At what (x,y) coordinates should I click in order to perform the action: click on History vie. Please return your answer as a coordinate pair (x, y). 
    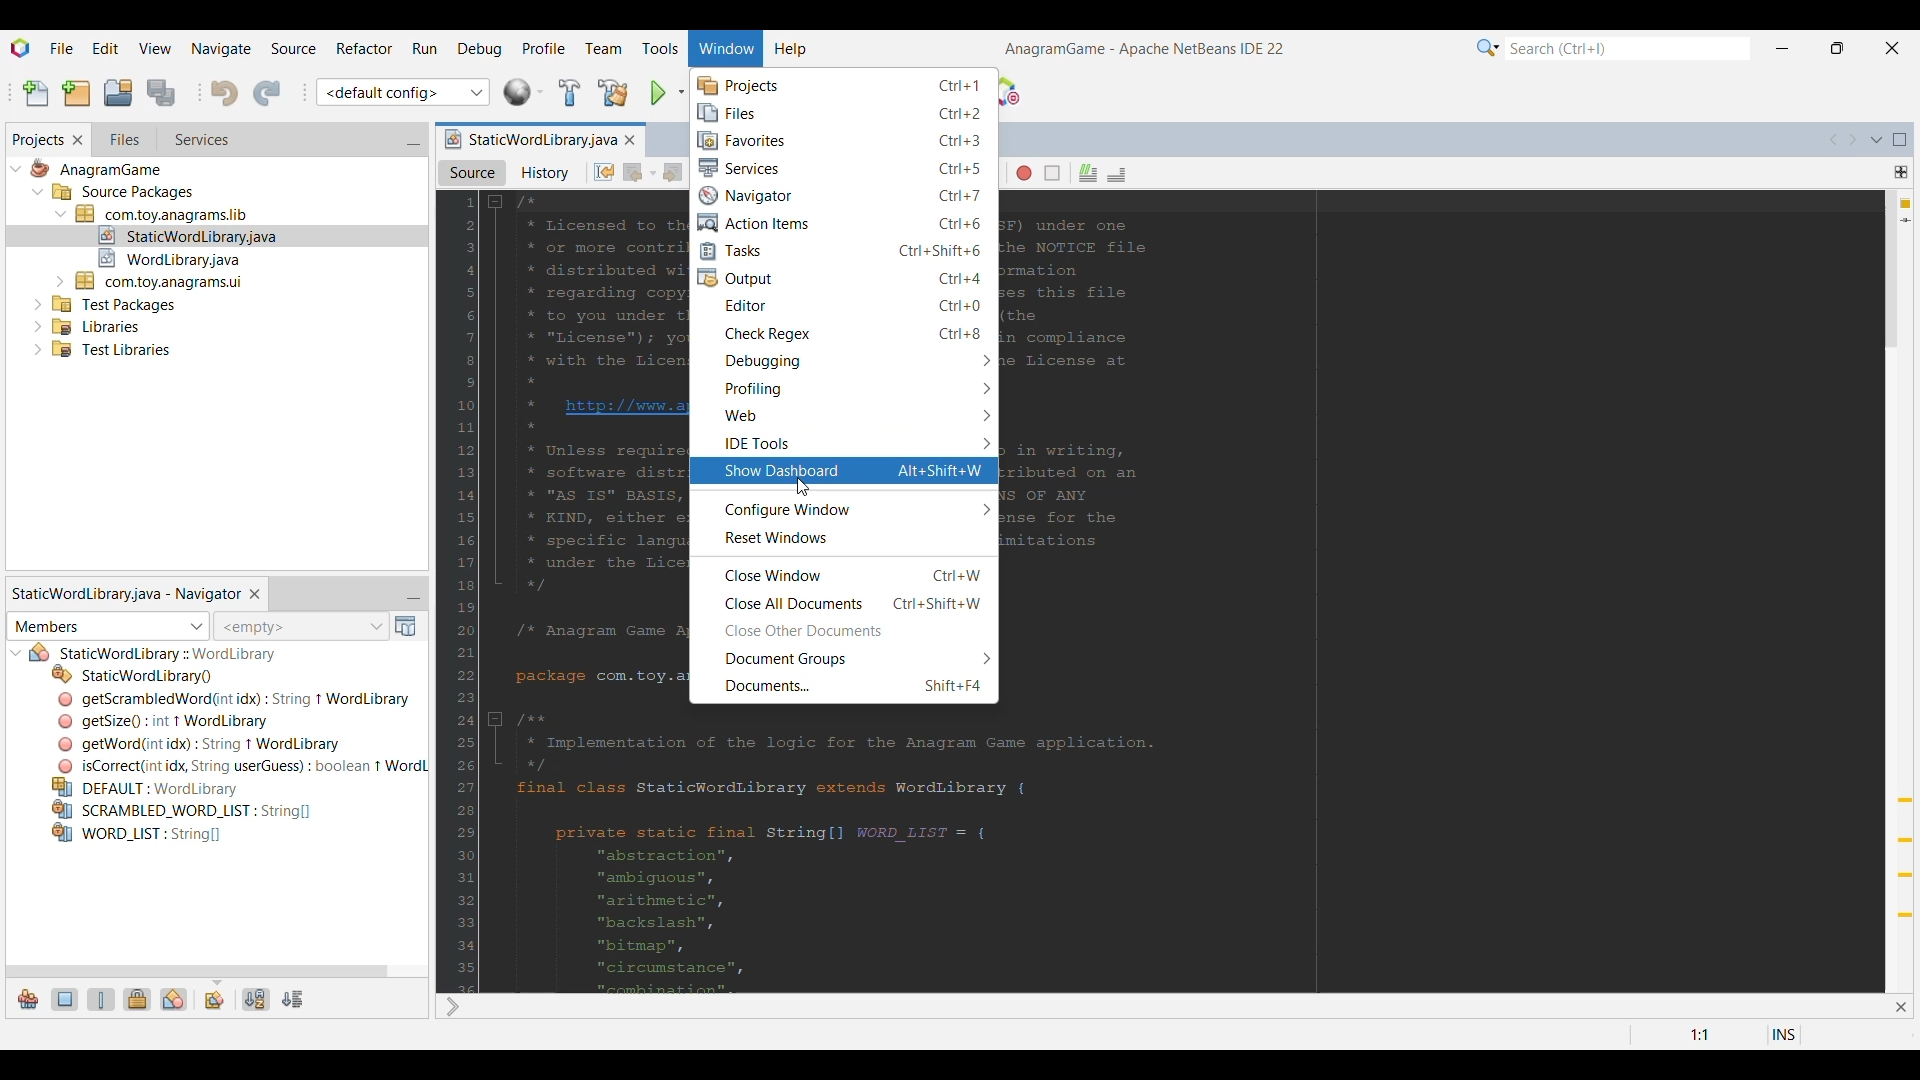
    Looking at the image, I should click on (546, 173).